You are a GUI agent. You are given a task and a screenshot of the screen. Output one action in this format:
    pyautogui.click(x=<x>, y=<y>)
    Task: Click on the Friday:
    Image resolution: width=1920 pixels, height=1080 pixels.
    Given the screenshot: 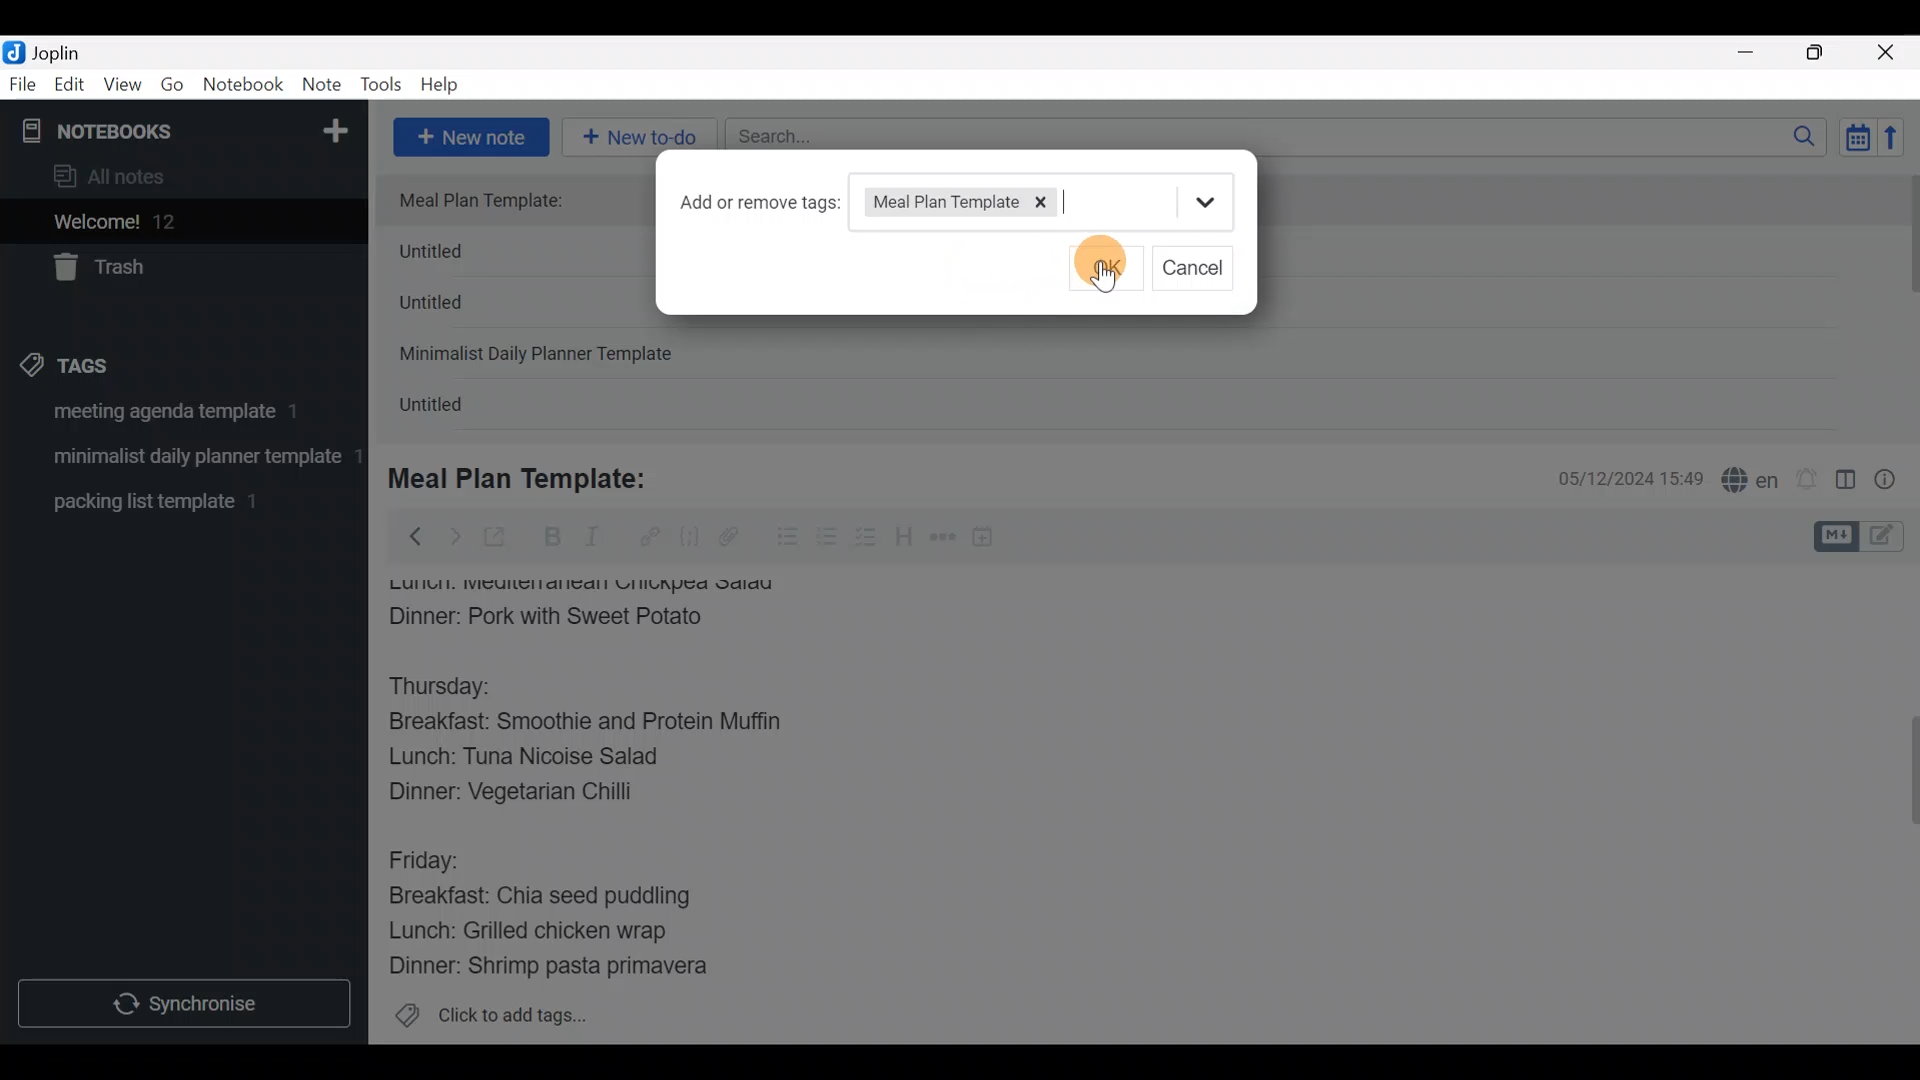 What is the action you would take?
    pyautogui.click(x=430, y=858)
    